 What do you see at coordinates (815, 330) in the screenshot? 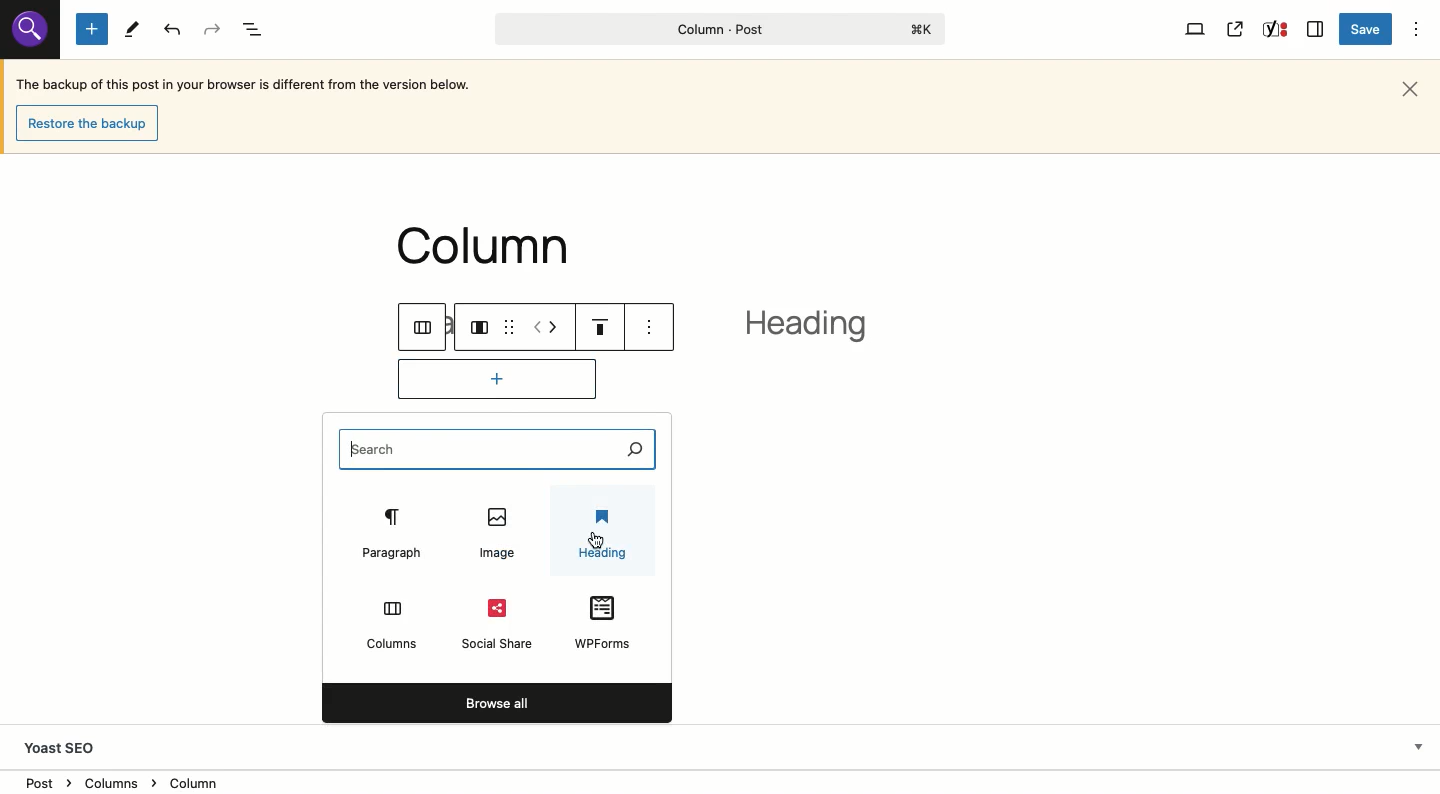
I see `heading` at bounding box center [815, 330].